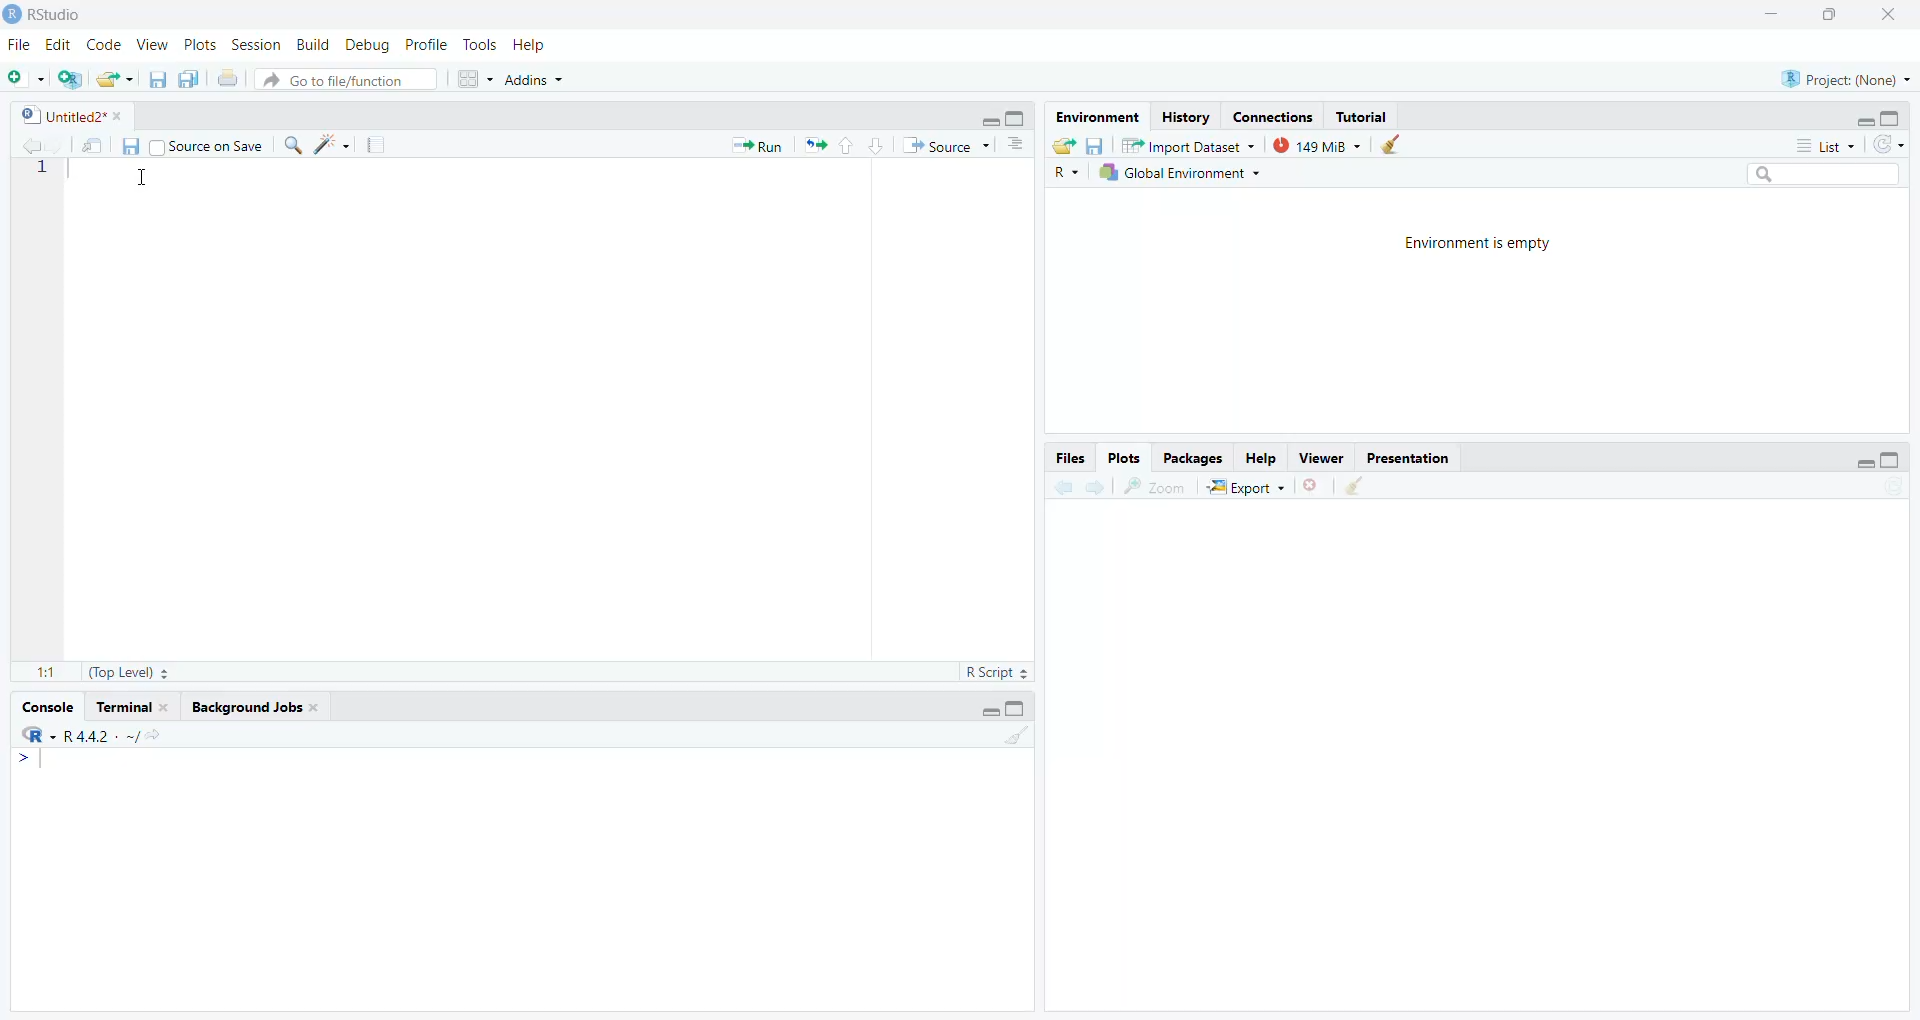 The height and width of the screenshot is (1020, 1920). Describe the element at coordinates (16, 48) in the screenshot. I see `File` at that location.